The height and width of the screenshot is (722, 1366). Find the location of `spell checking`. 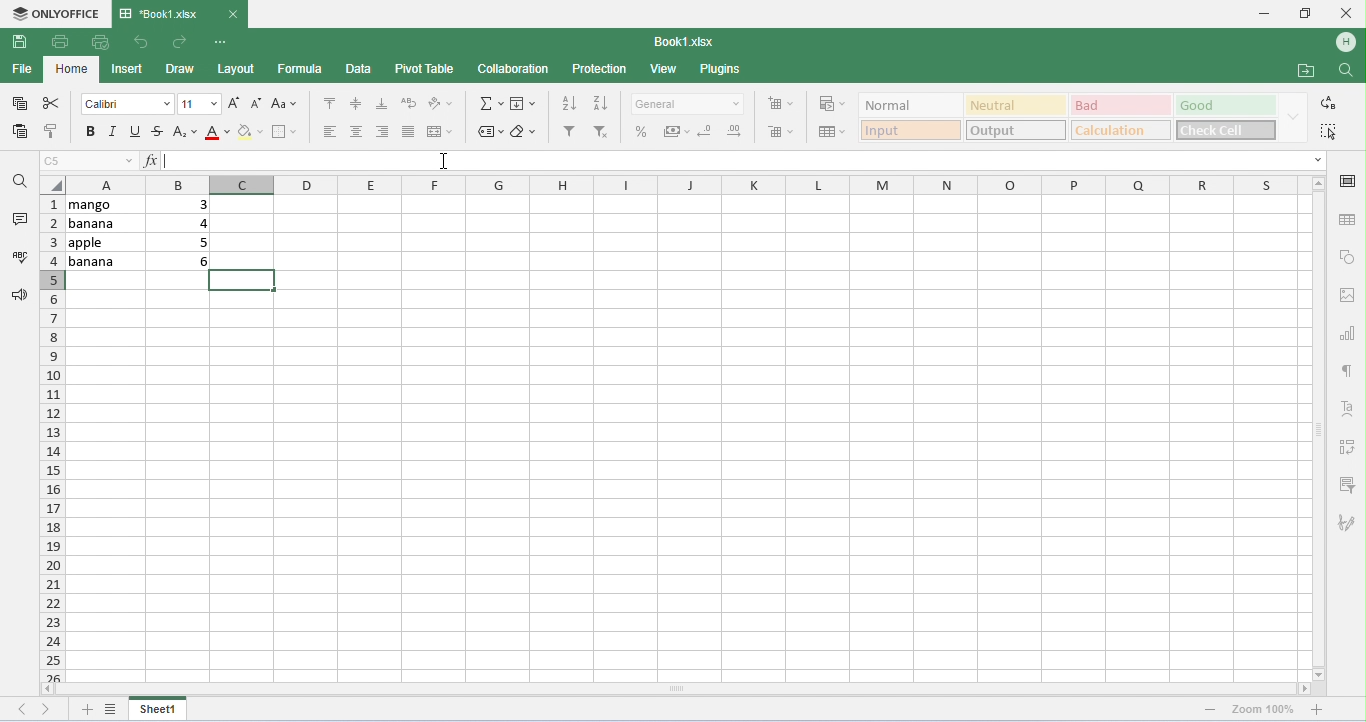

spell checking is located at coordinates (21, 255).